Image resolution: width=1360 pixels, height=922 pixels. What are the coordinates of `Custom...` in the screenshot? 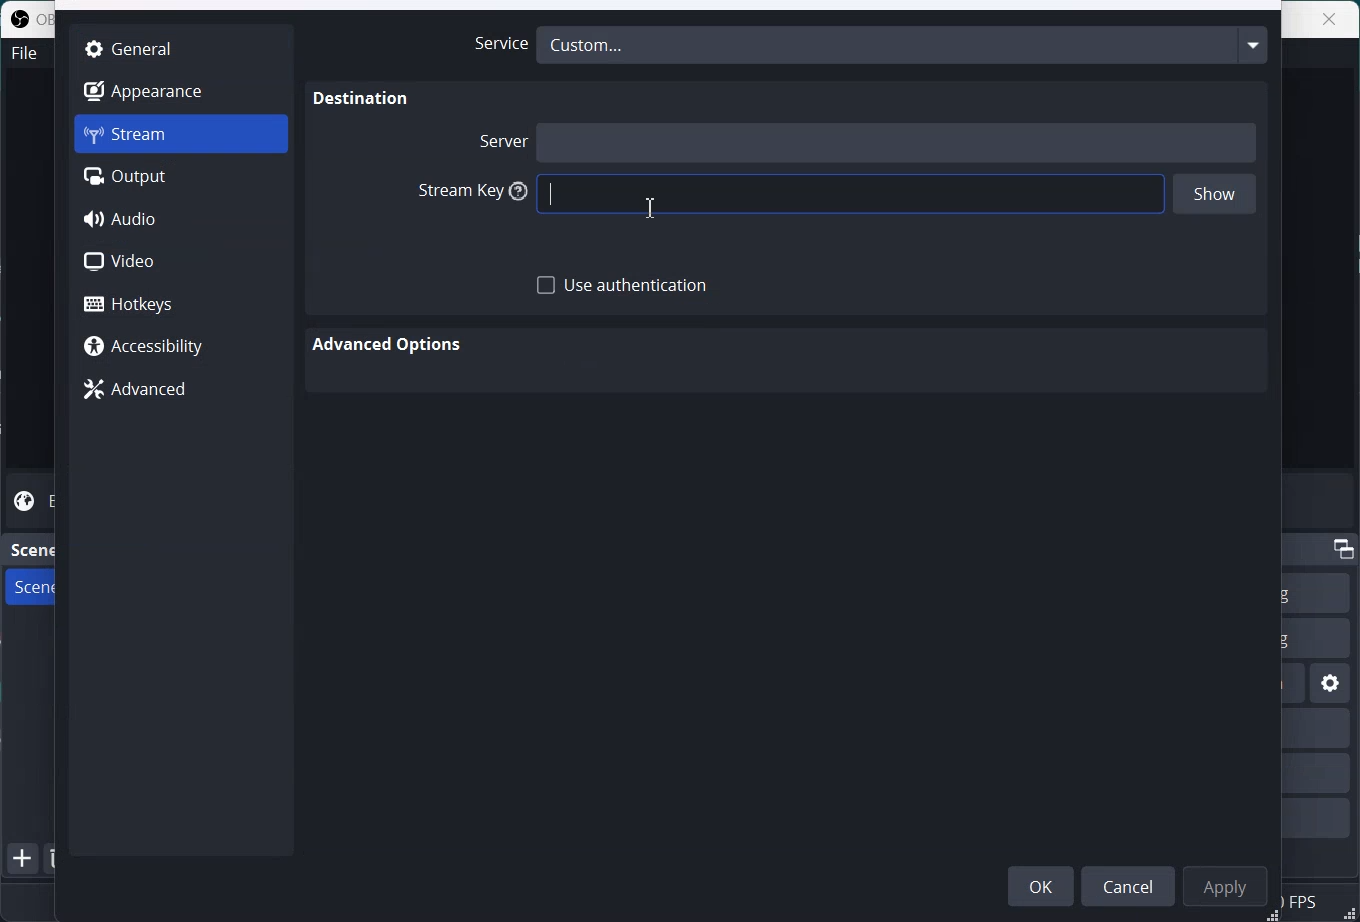 It's located at (902, 44).